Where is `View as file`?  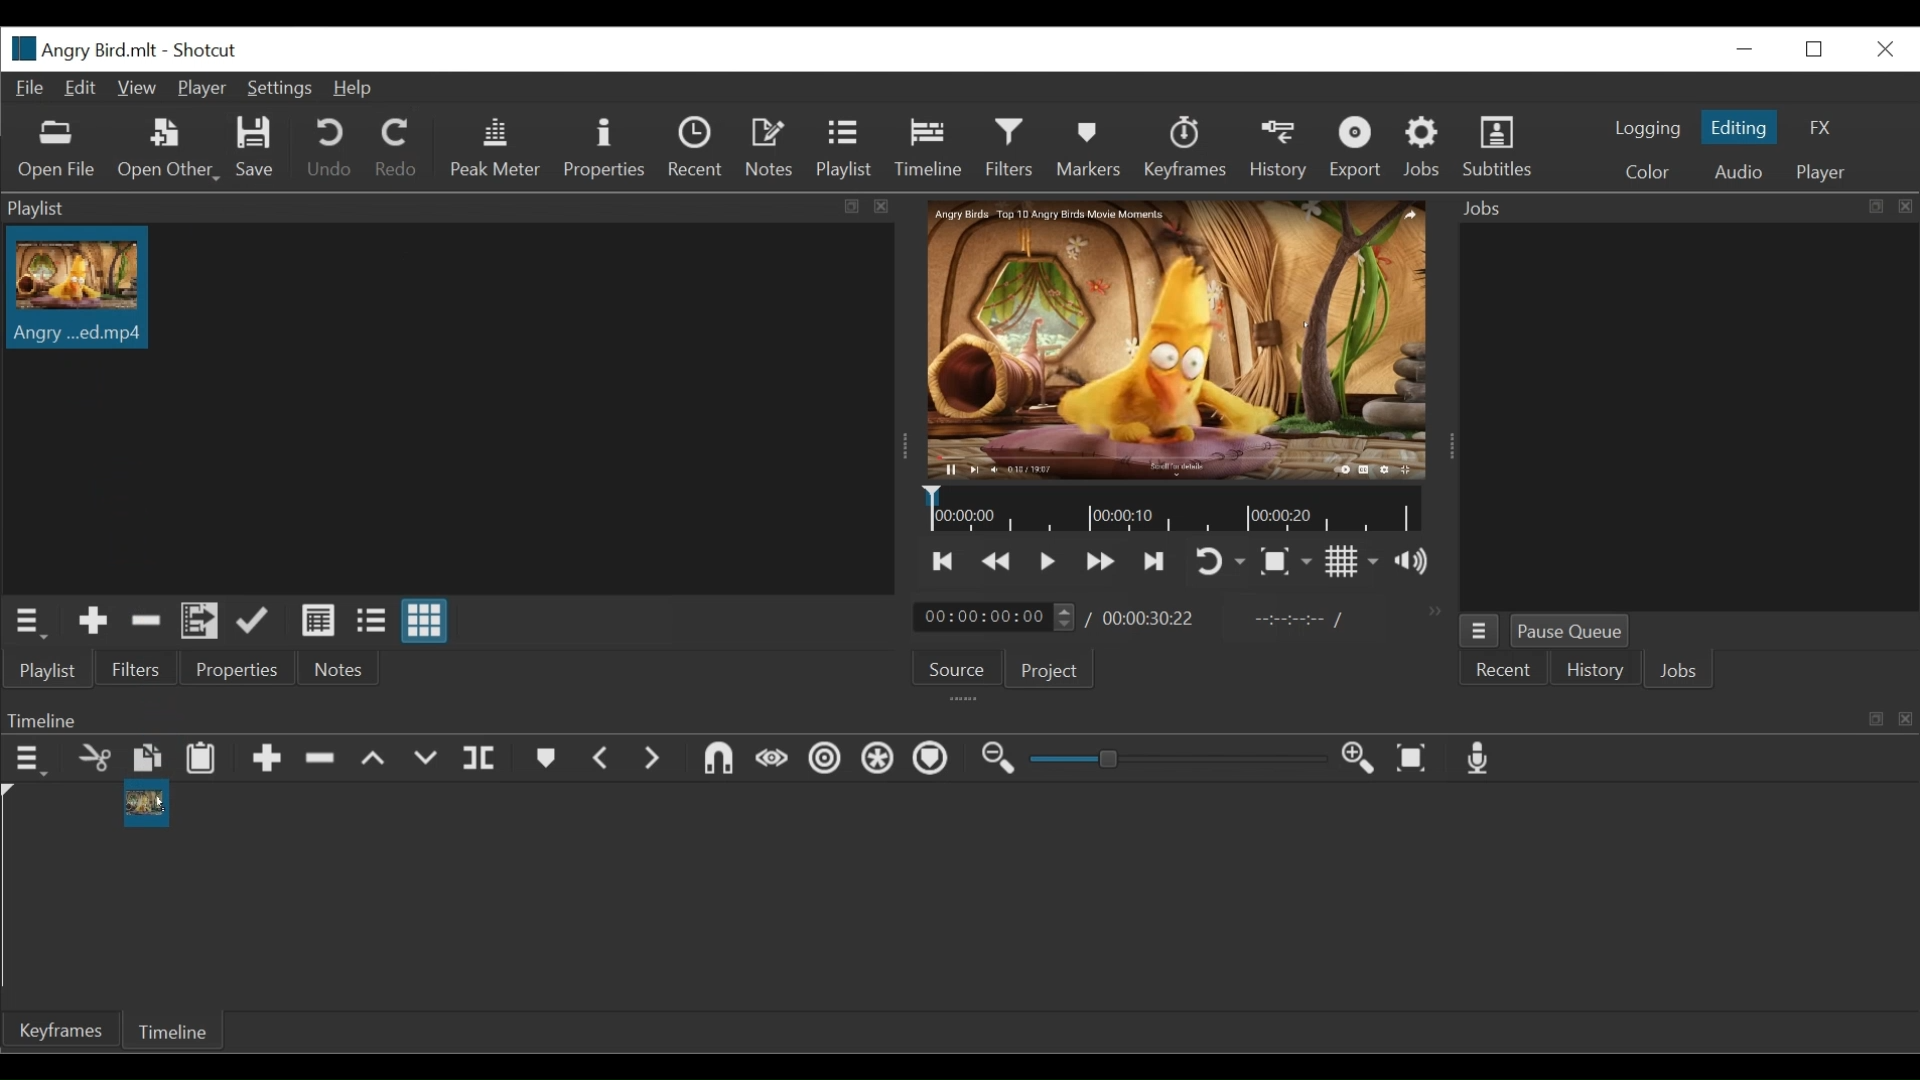 View as file is located at coordinates (370, 621).